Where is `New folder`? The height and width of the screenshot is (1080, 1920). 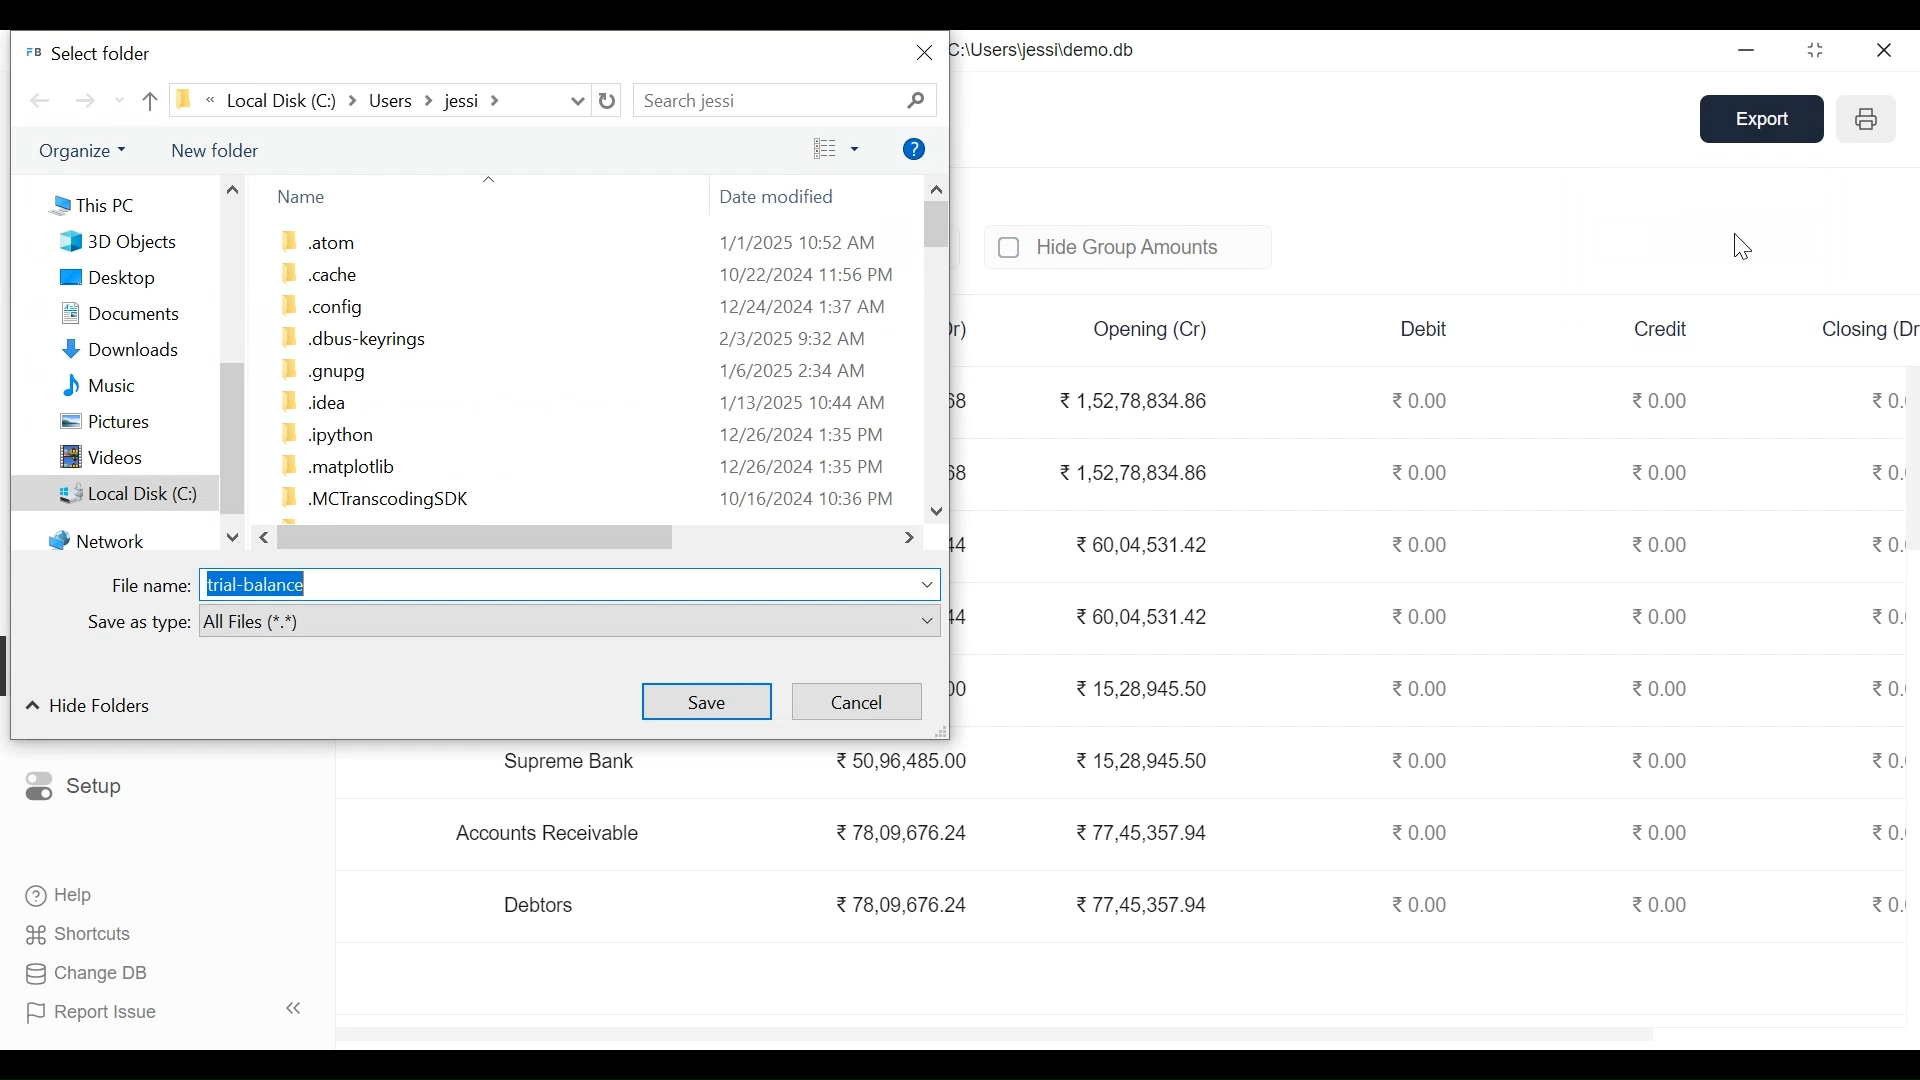
New folder is located at coordinates (211, 150).